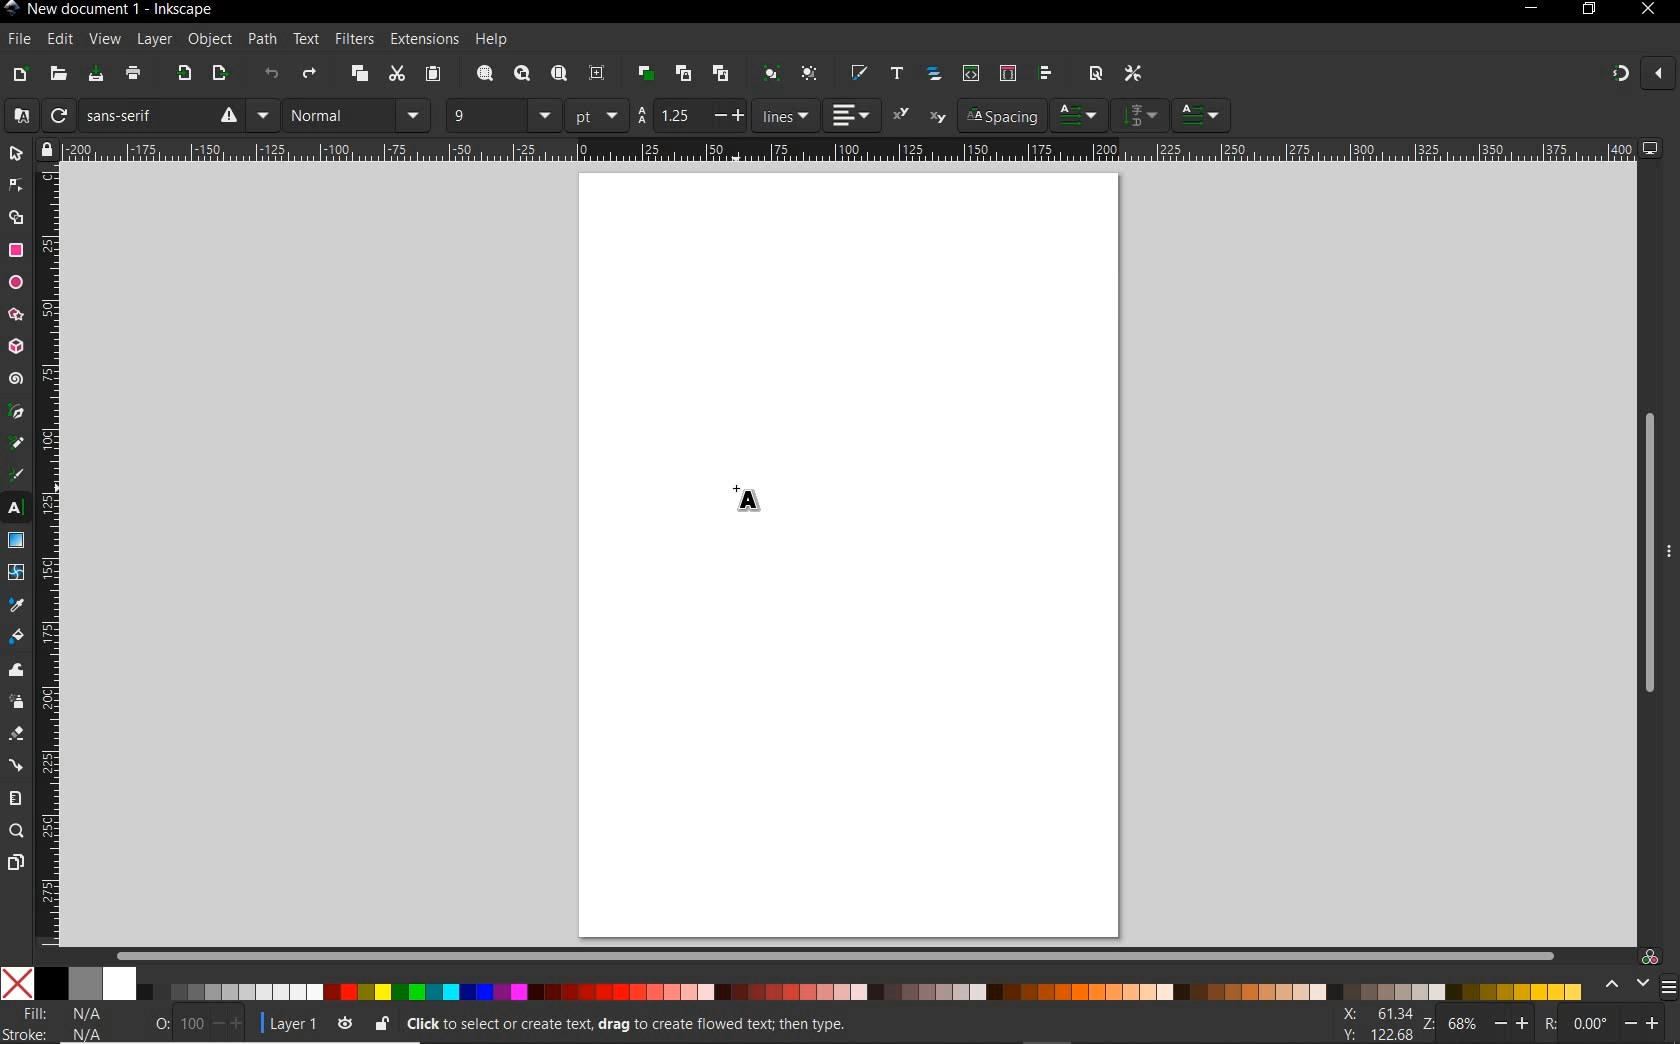 This screenshot has width=1680, height=1044. Describe the element at coordinates (16, 541) in the screenshot. I see `Gradient Tool` at that location.